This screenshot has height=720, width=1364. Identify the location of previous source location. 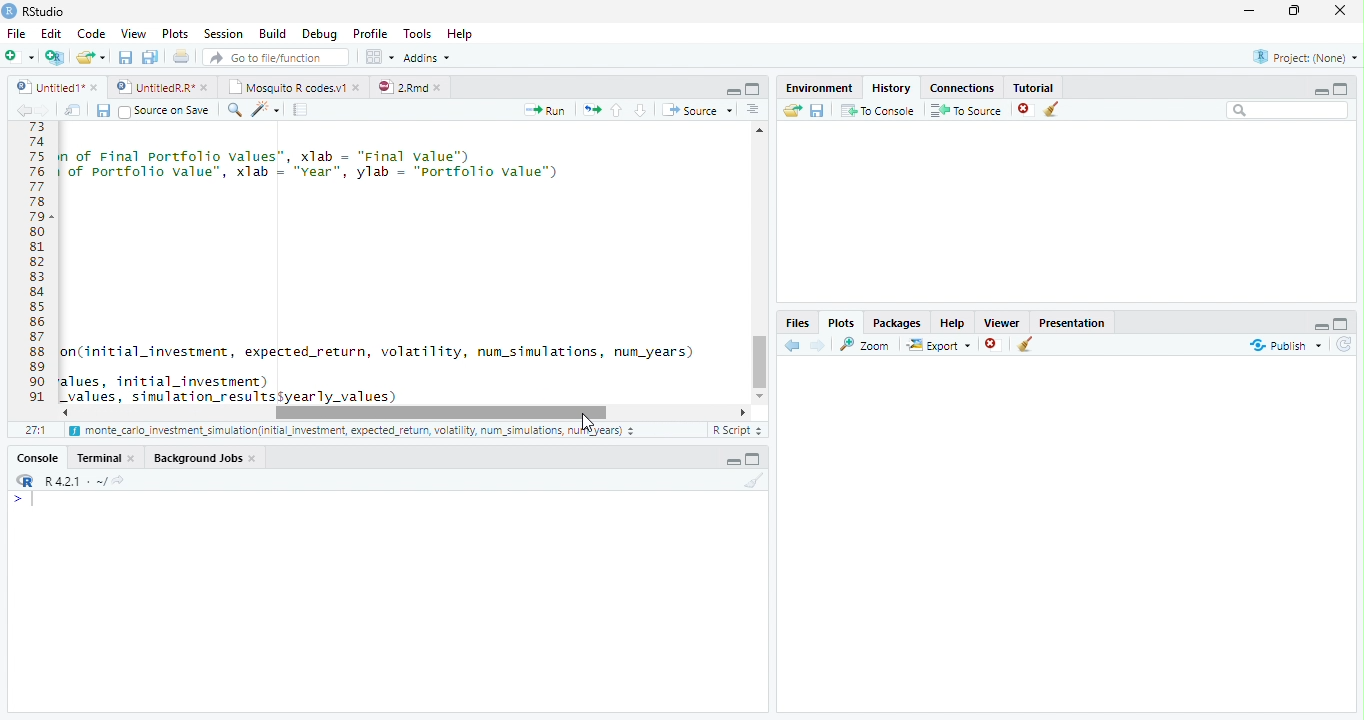
(23, 110).